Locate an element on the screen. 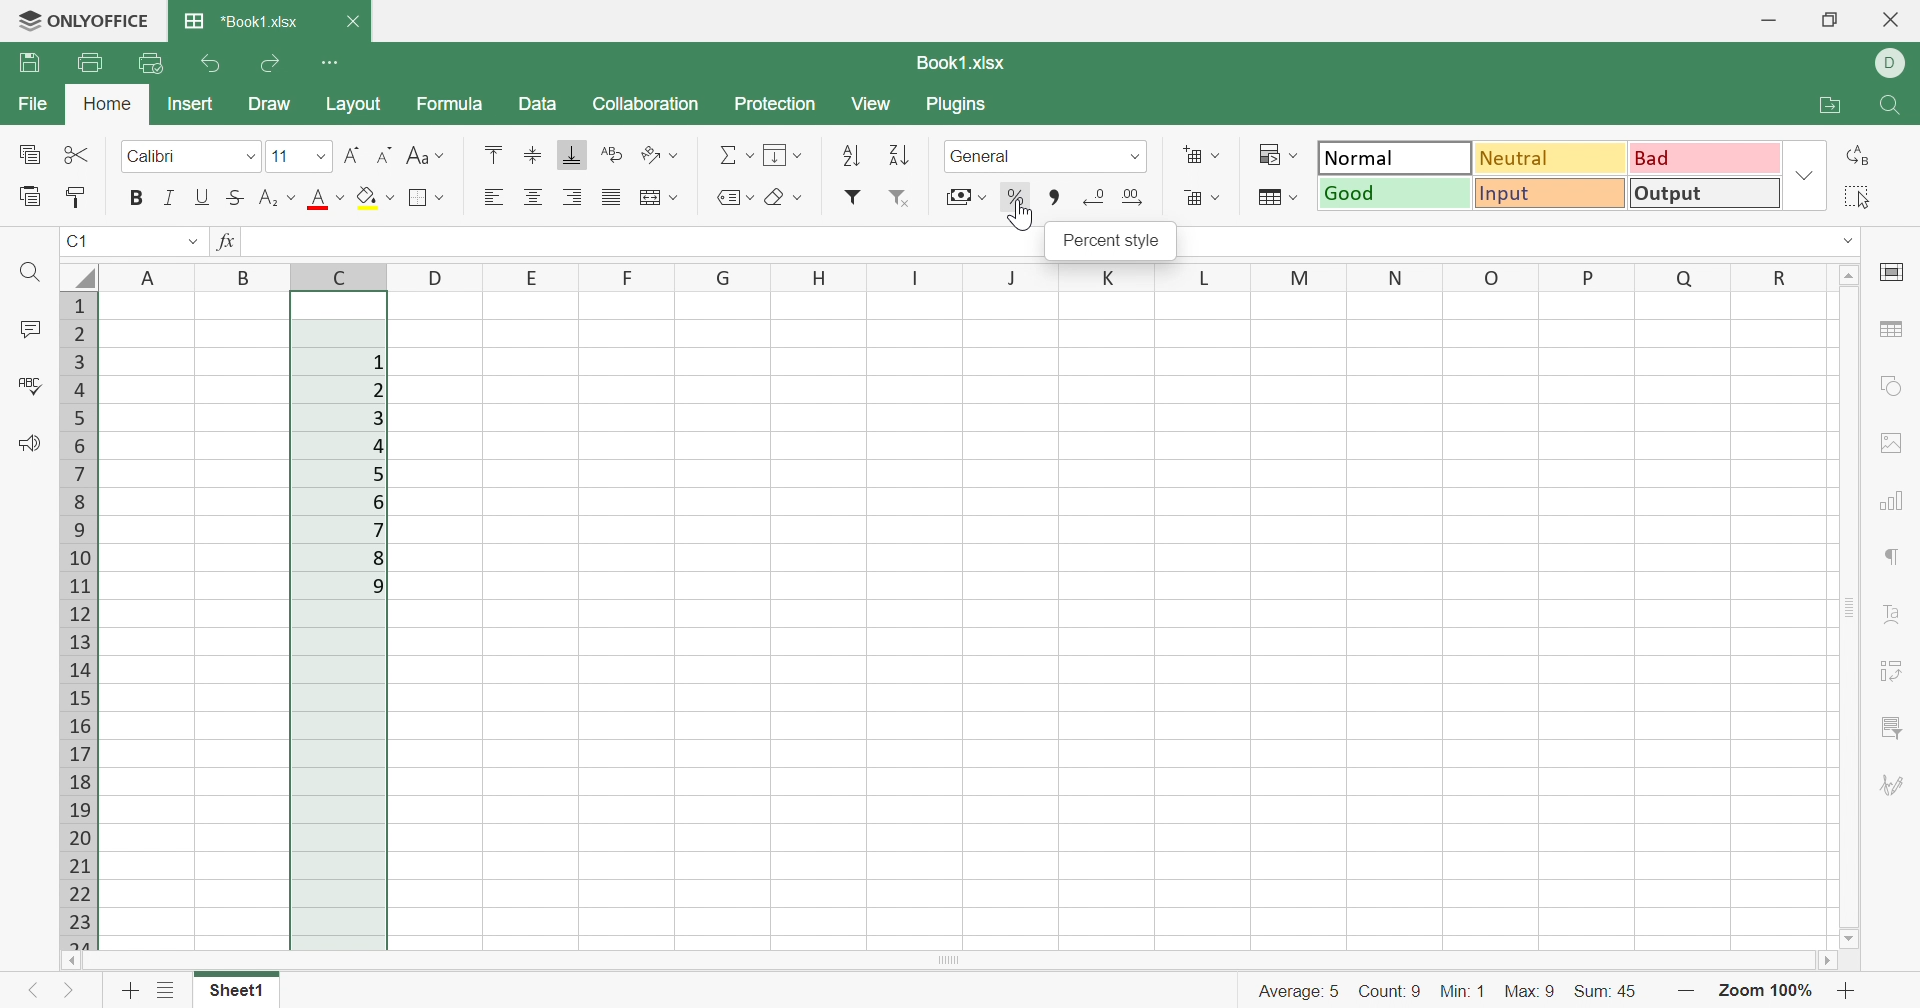 This screenshot has height=1008, width=1920. Find is located at coordinates (27, 273).